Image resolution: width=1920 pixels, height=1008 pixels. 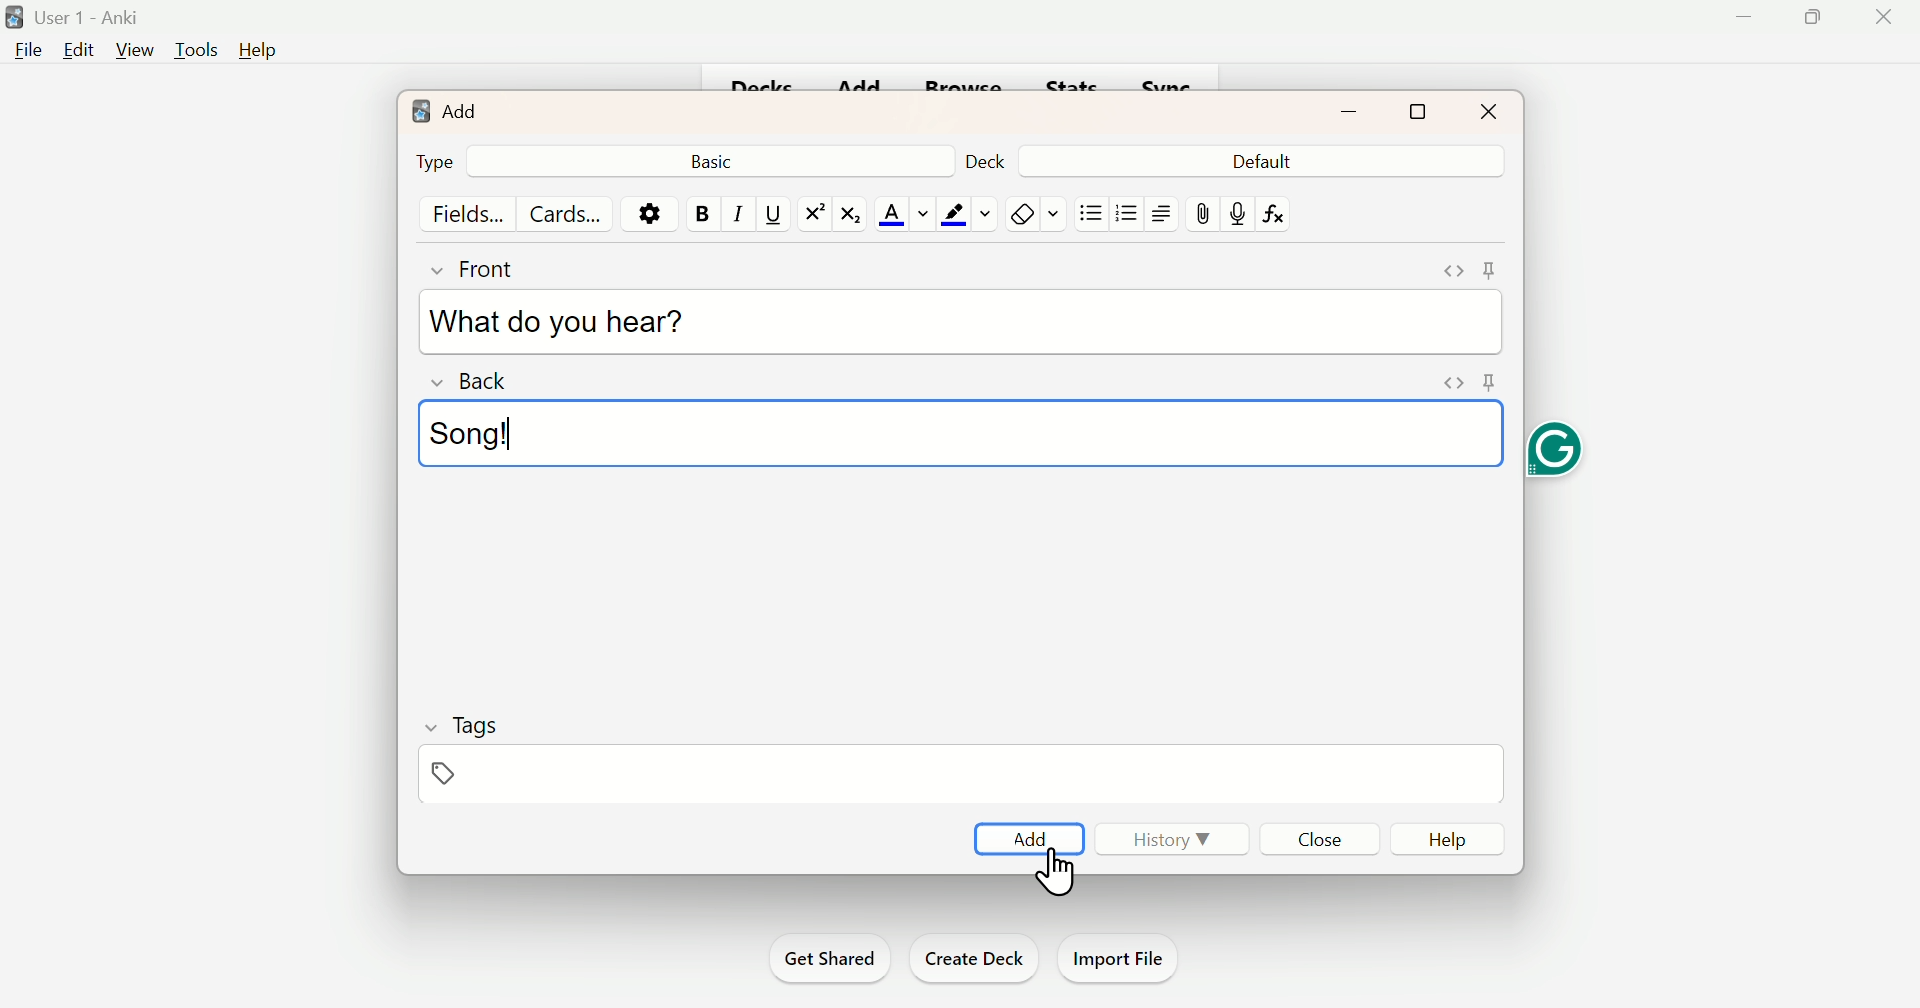 I want to click on Edit, so click(x=79, y=54).